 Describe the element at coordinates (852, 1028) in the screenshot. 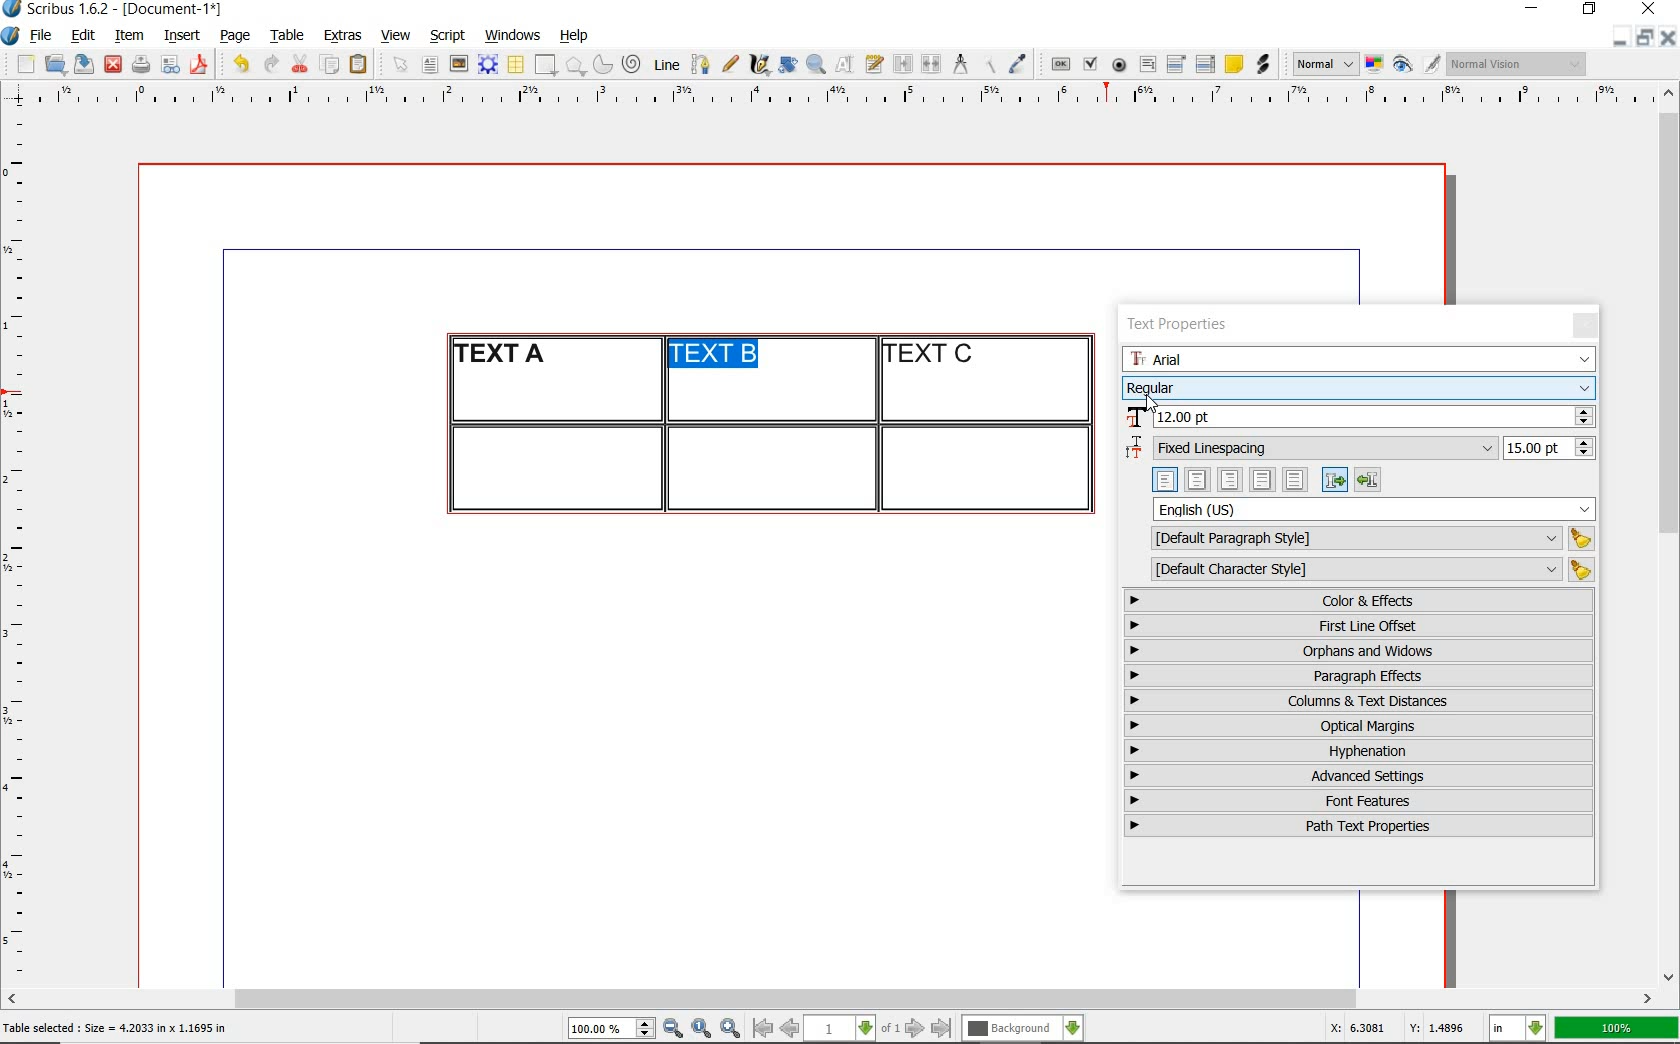

I see `select current page level` at that location.